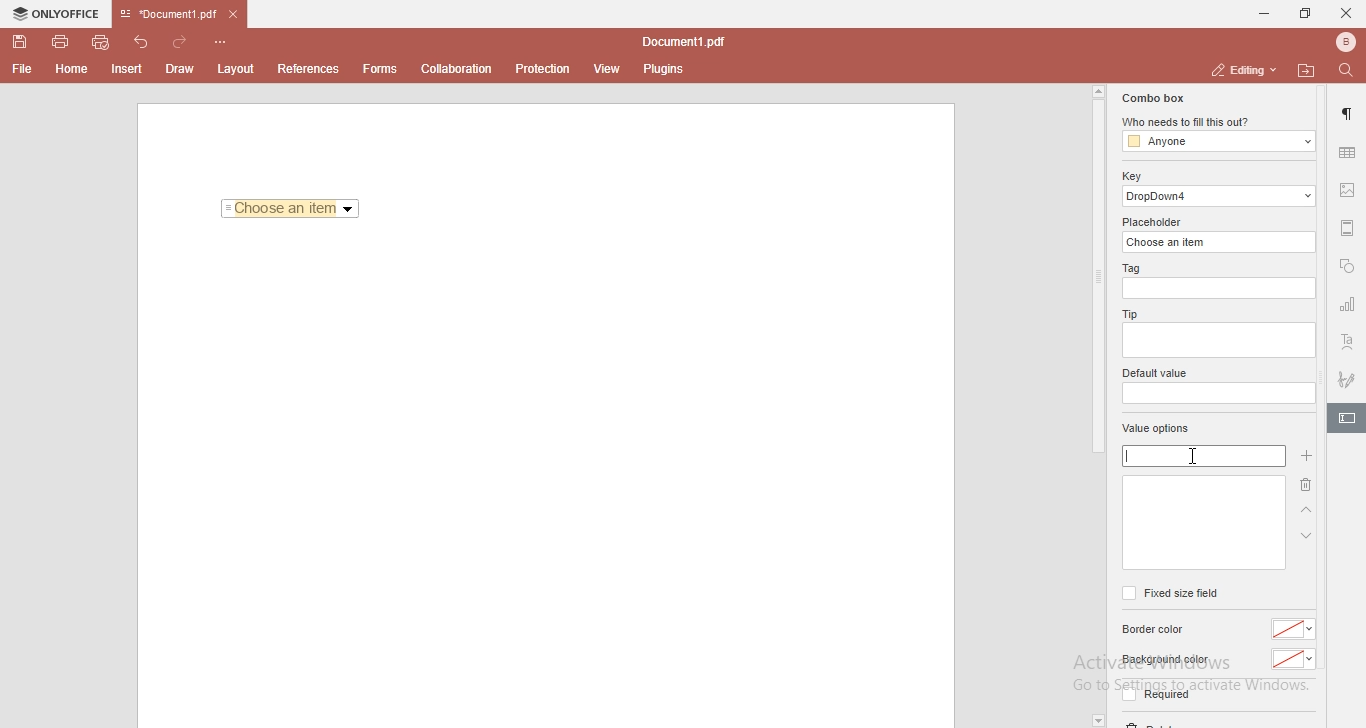 Image resolution: width=1366 pixels, height=728 pixels. What do you see at coordinates (1155, 222) in the screenshot?
I see `placeholder` at bounding box center [1155, 222].